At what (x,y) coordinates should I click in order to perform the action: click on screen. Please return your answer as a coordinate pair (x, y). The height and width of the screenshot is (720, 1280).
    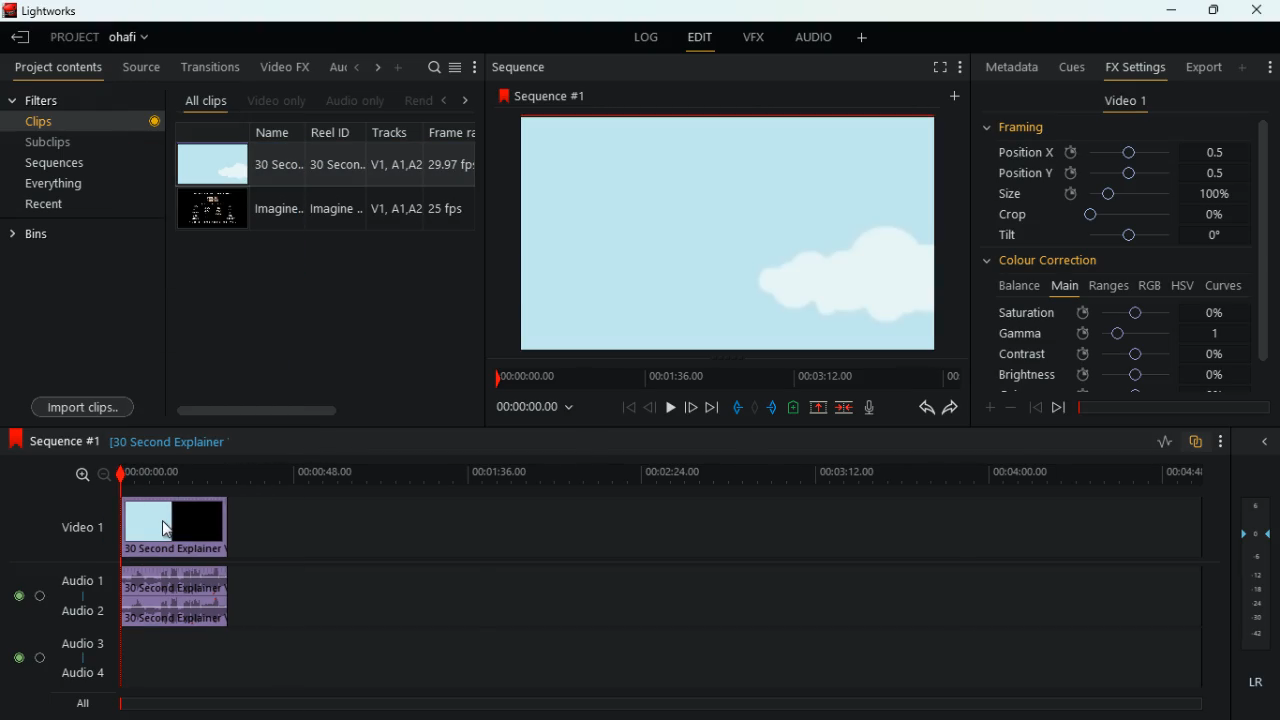
    Looking at the image, I should click on (935, 67).